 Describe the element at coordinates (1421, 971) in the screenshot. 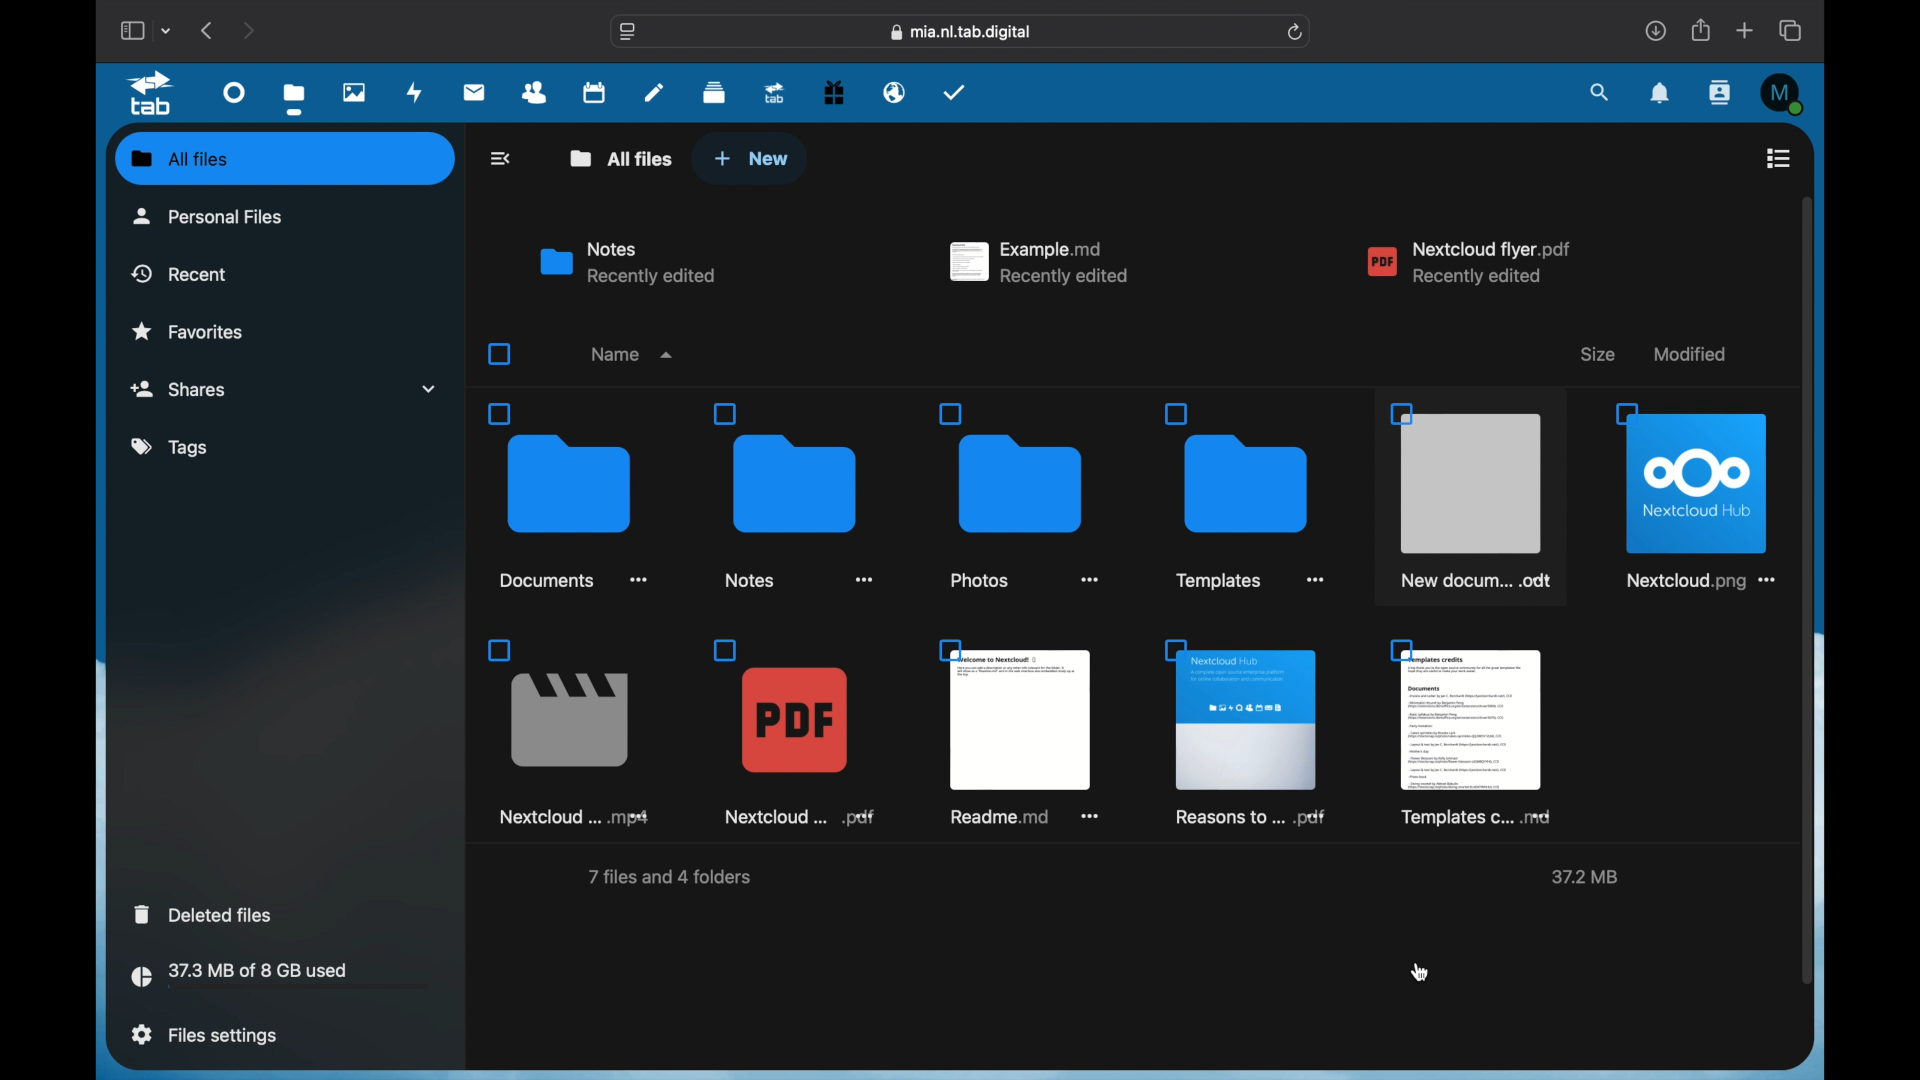

I see `cursor` at that location.